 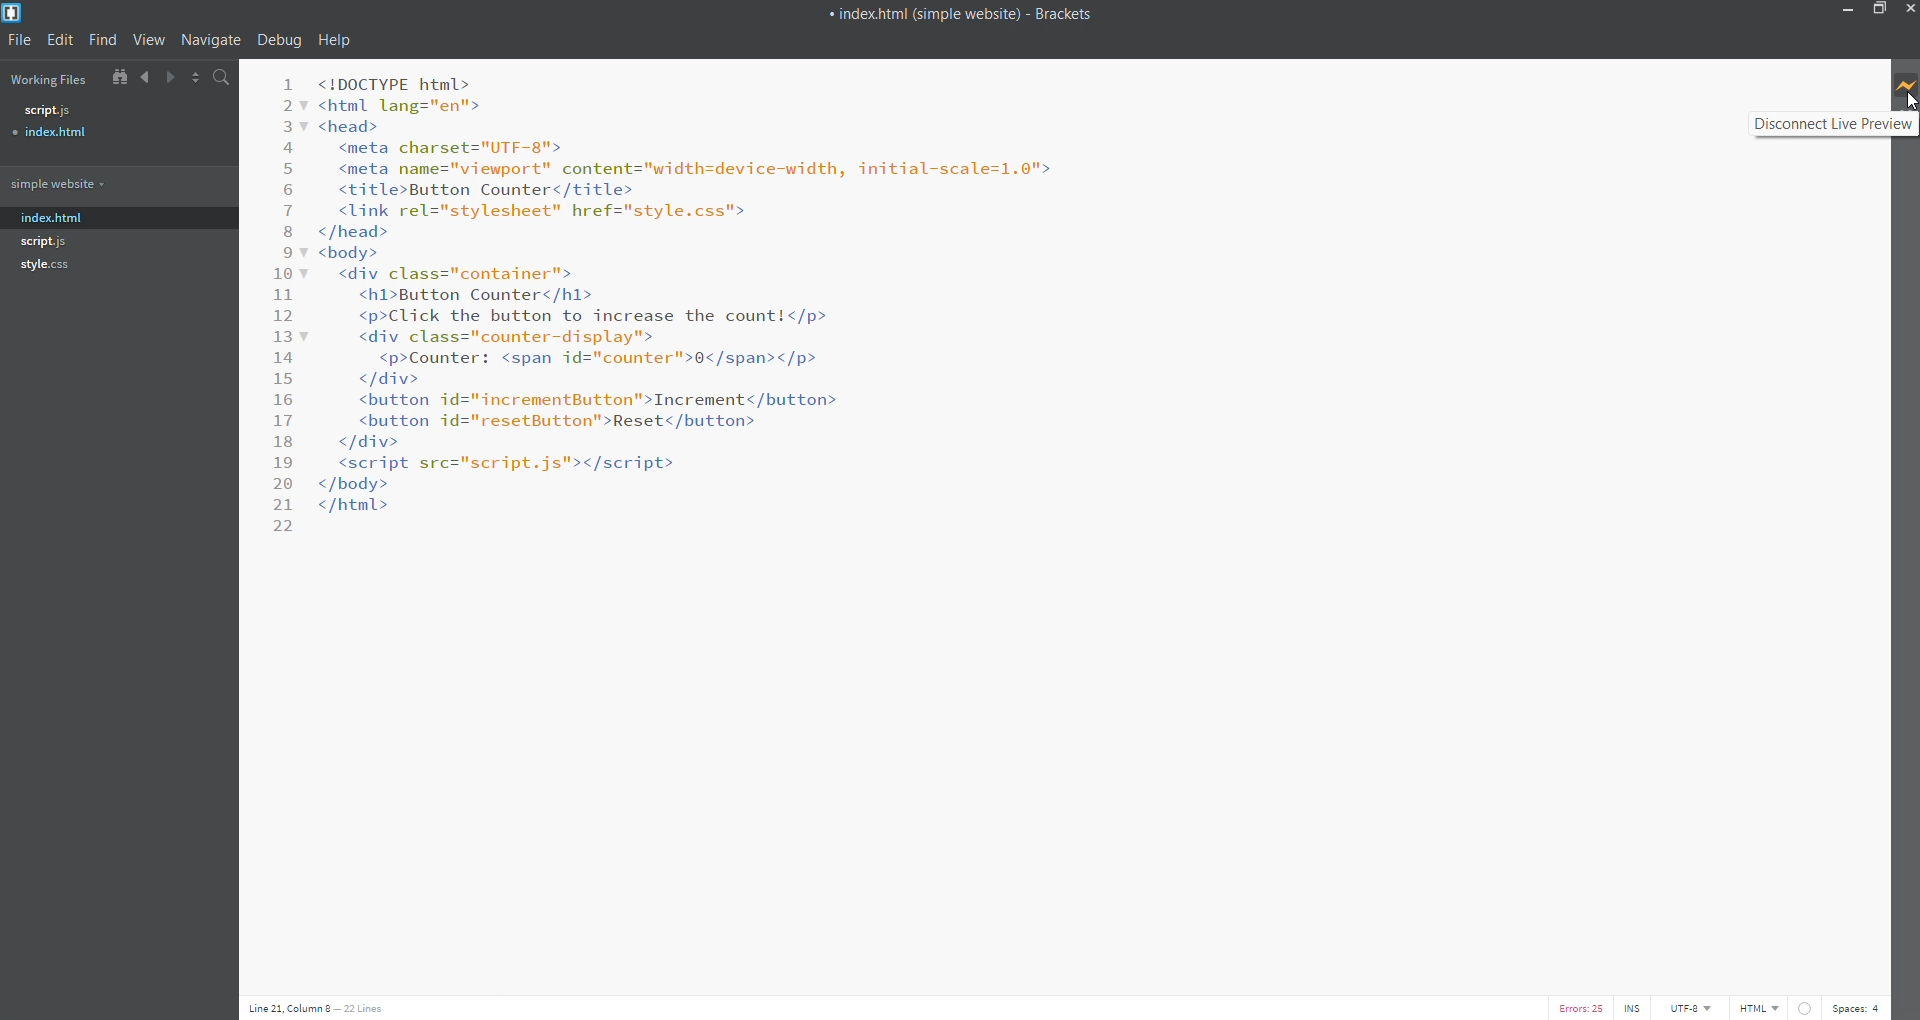 What do you see at coordinates (280, 304) in the screenshot?
I see `number of line` at bounding box center [280, 304].